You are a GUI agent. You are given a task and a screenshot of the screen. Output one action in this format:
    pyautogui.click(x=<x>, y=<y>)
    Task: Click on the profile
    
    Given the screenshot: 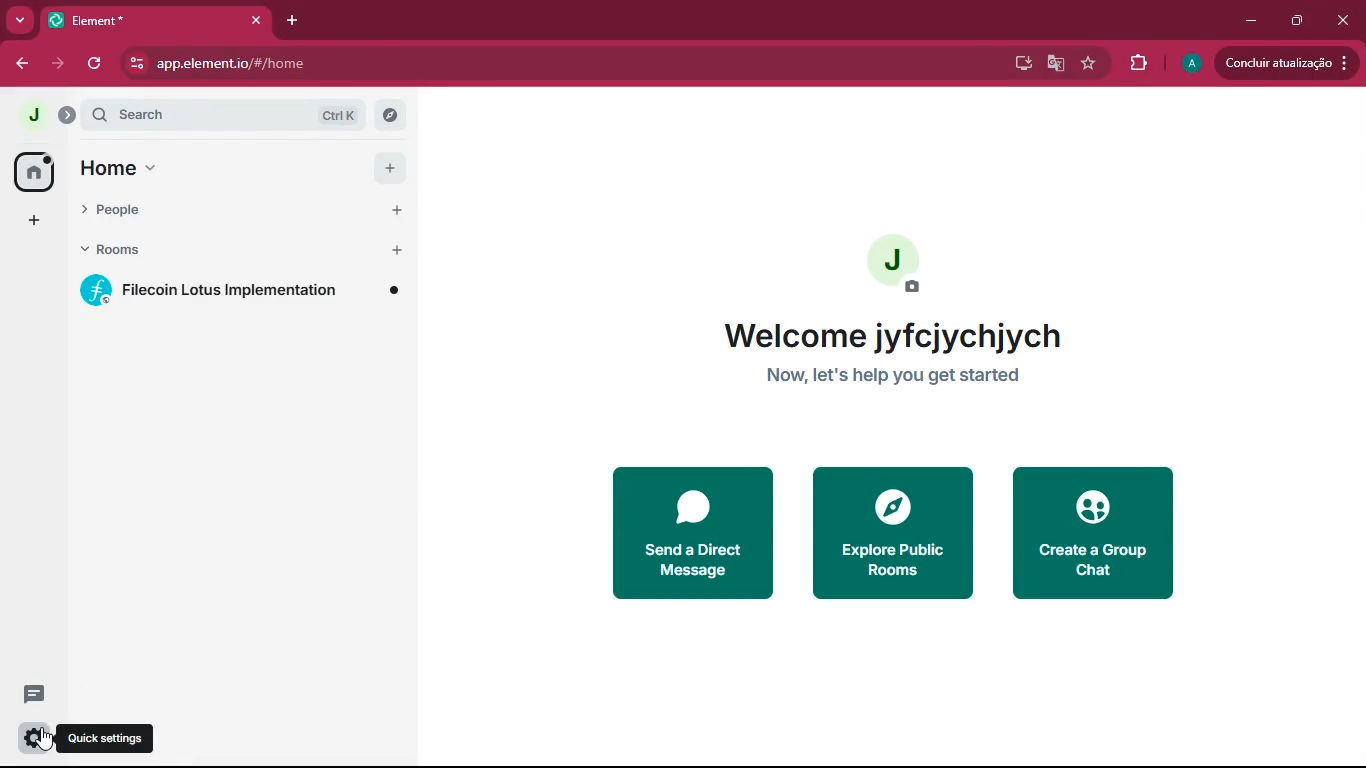 What is the action you would take?
    pyautogui.click(x=1190, y=64)
    